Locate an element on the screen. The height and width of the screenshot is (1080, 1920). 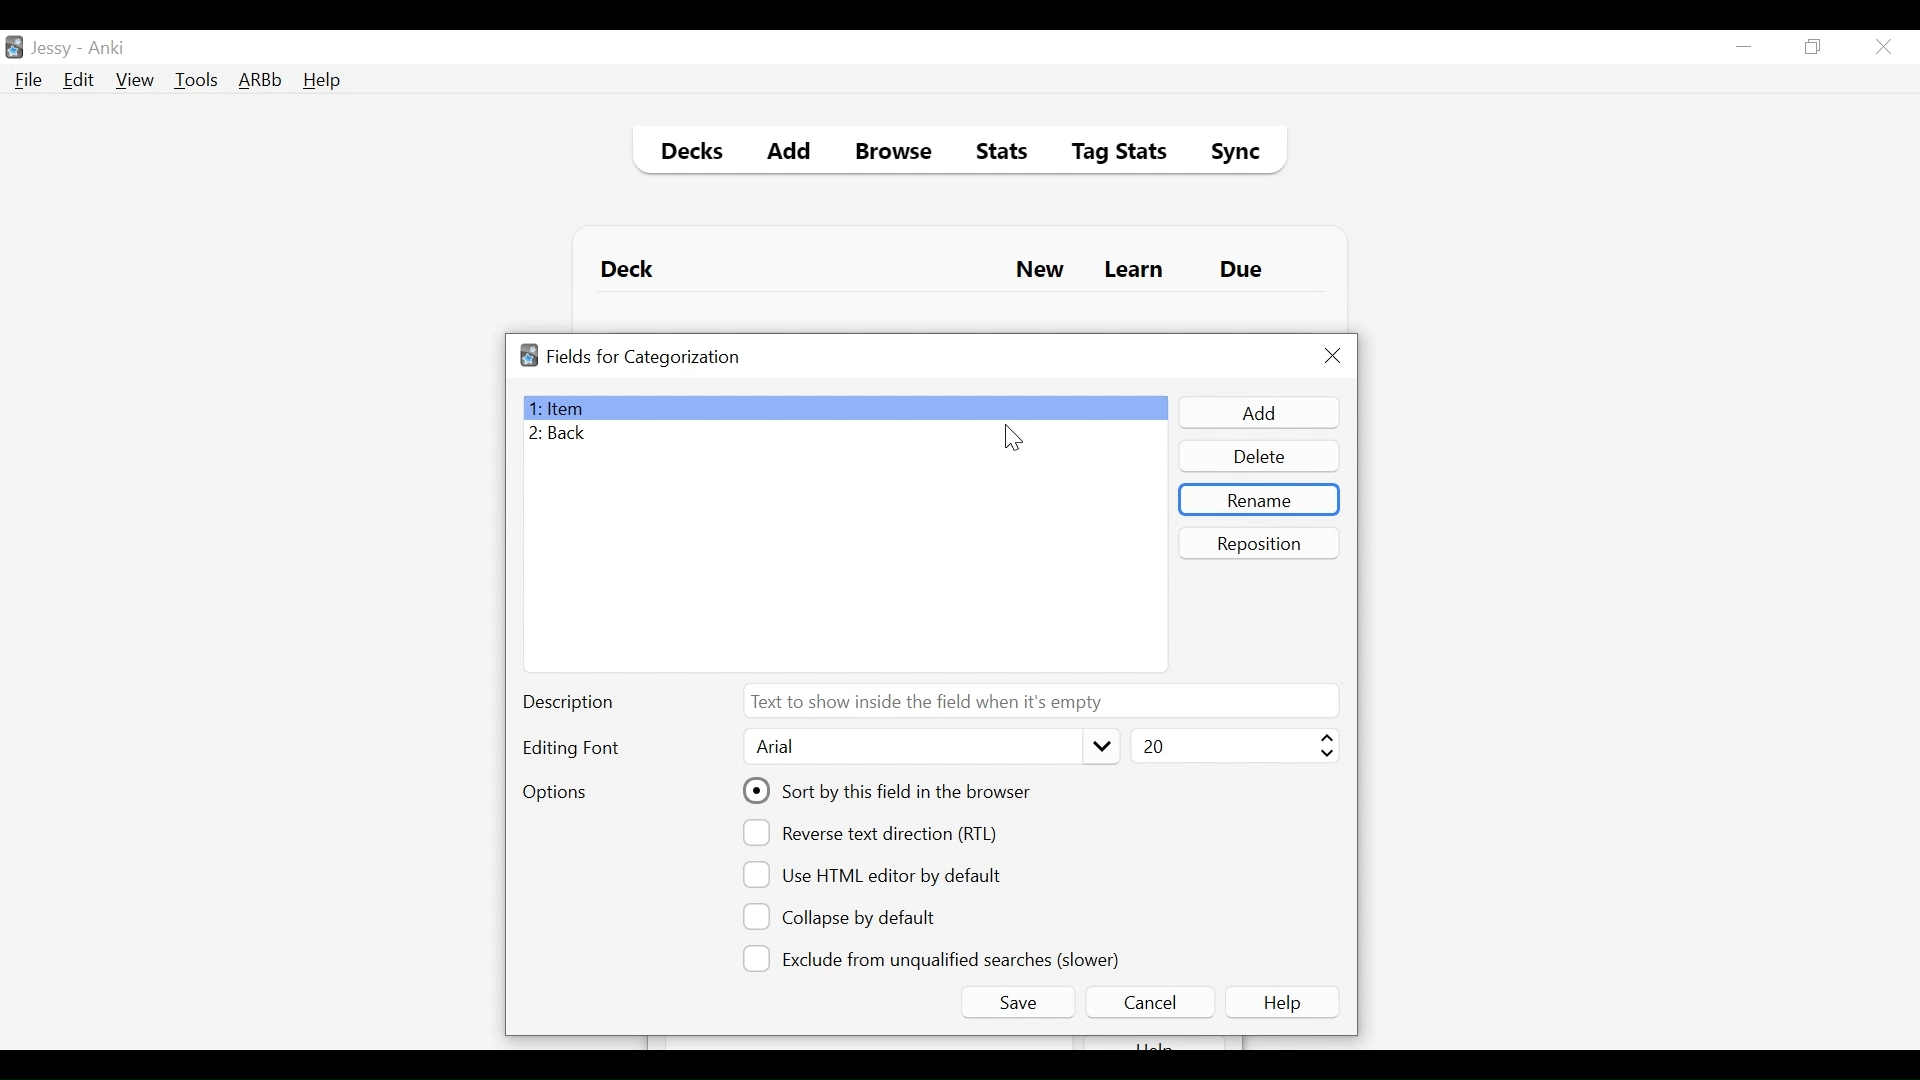
Close is located at coordinates (1333, 356).